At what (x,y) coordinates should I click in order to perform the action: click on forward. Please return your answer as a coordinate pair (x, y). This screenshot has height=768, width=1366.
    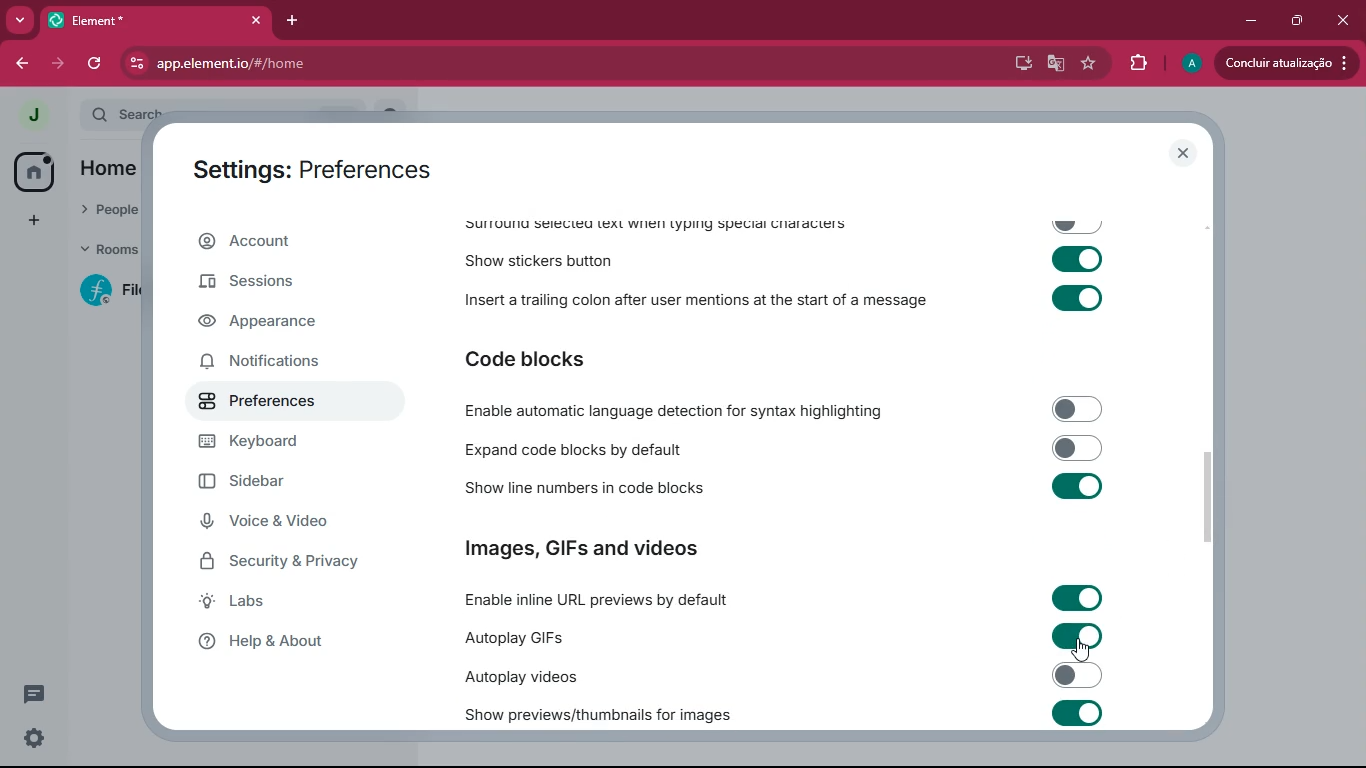
    Looking at the image, I should click on (58, 62).